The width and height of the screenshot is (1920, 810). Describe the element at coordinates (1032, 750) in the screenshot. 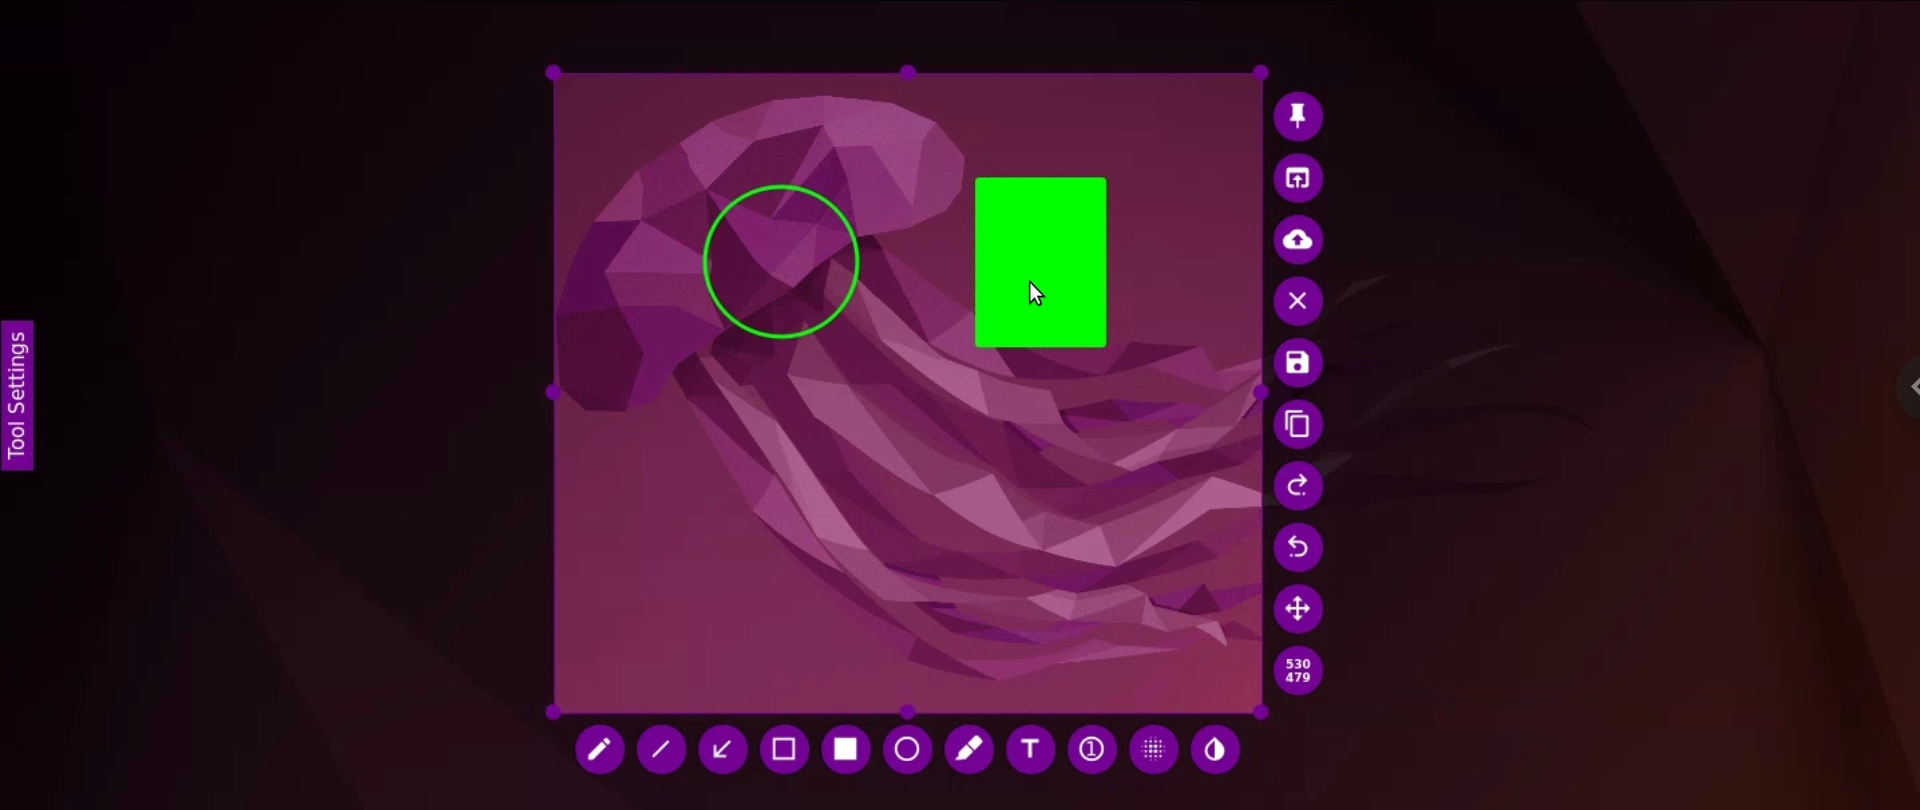

I see `add text` at that location.